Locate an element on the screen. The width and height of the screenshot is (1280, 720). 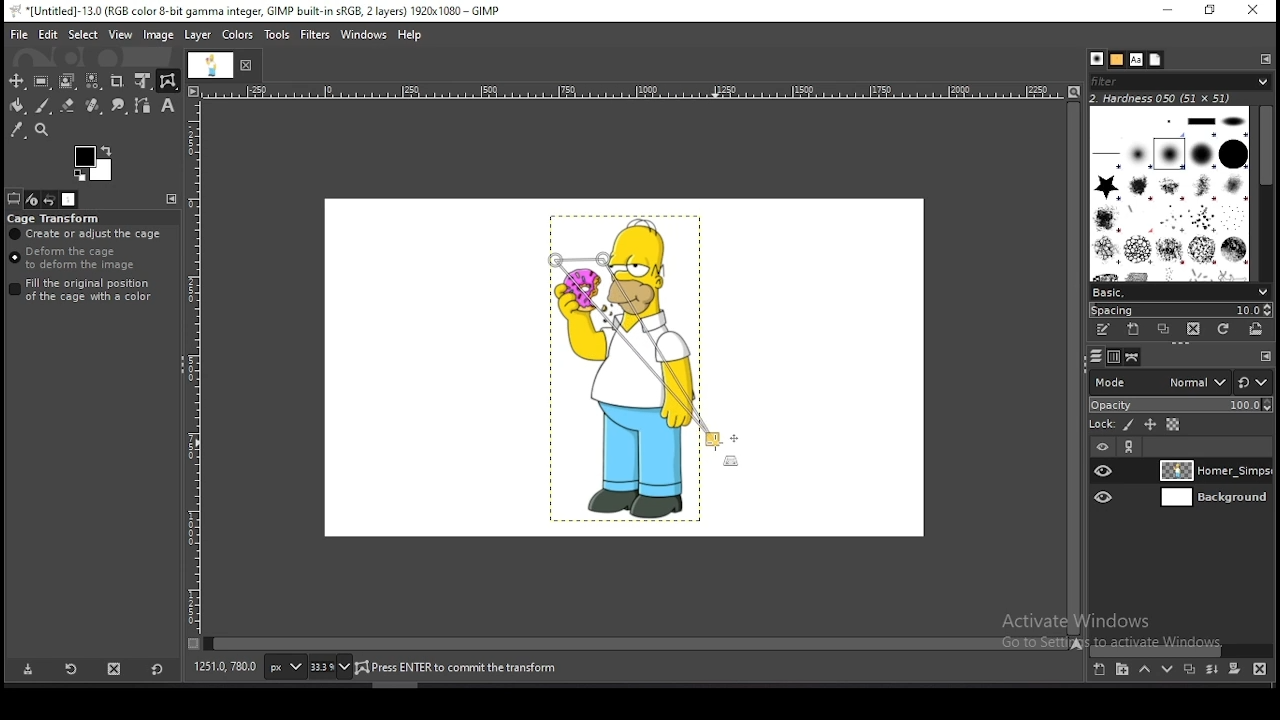
merge layers is located at coordinates (1212, 672).